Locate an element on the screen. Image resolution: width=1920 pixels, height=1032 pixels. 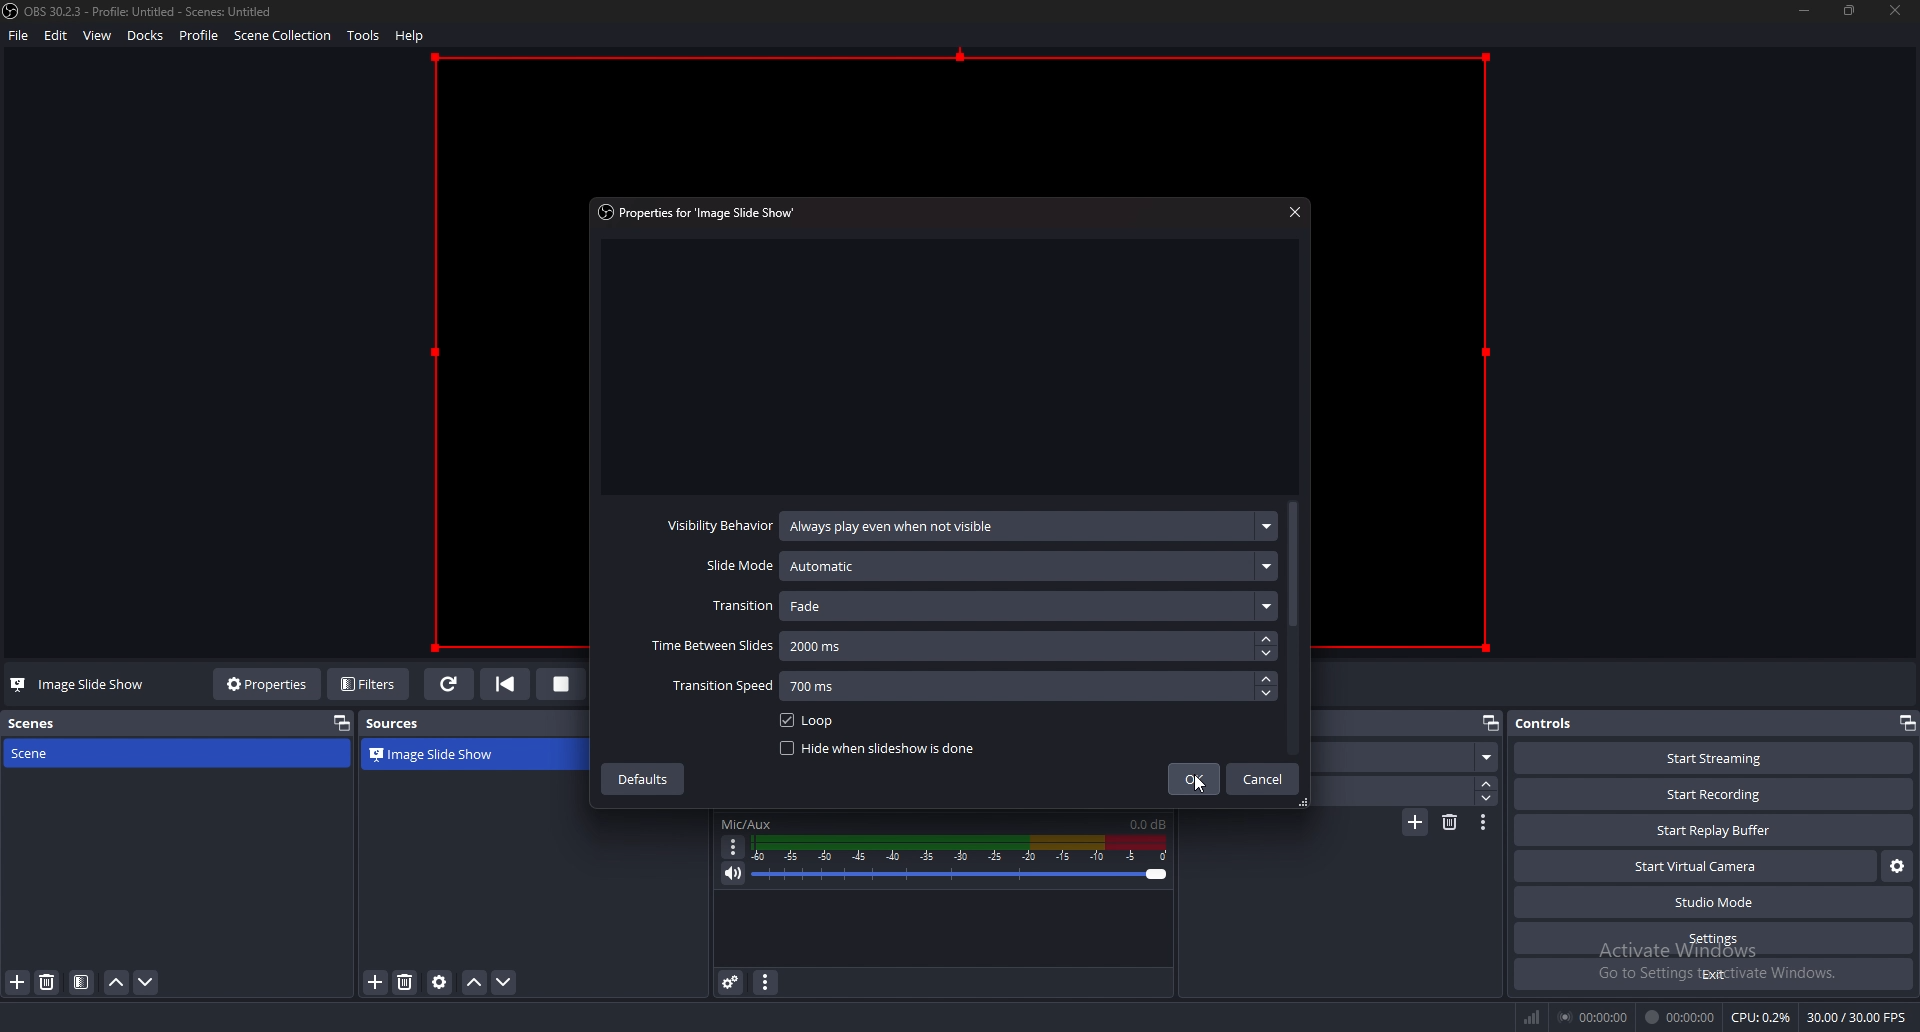
slide mode is located at coordinates (985, 567).